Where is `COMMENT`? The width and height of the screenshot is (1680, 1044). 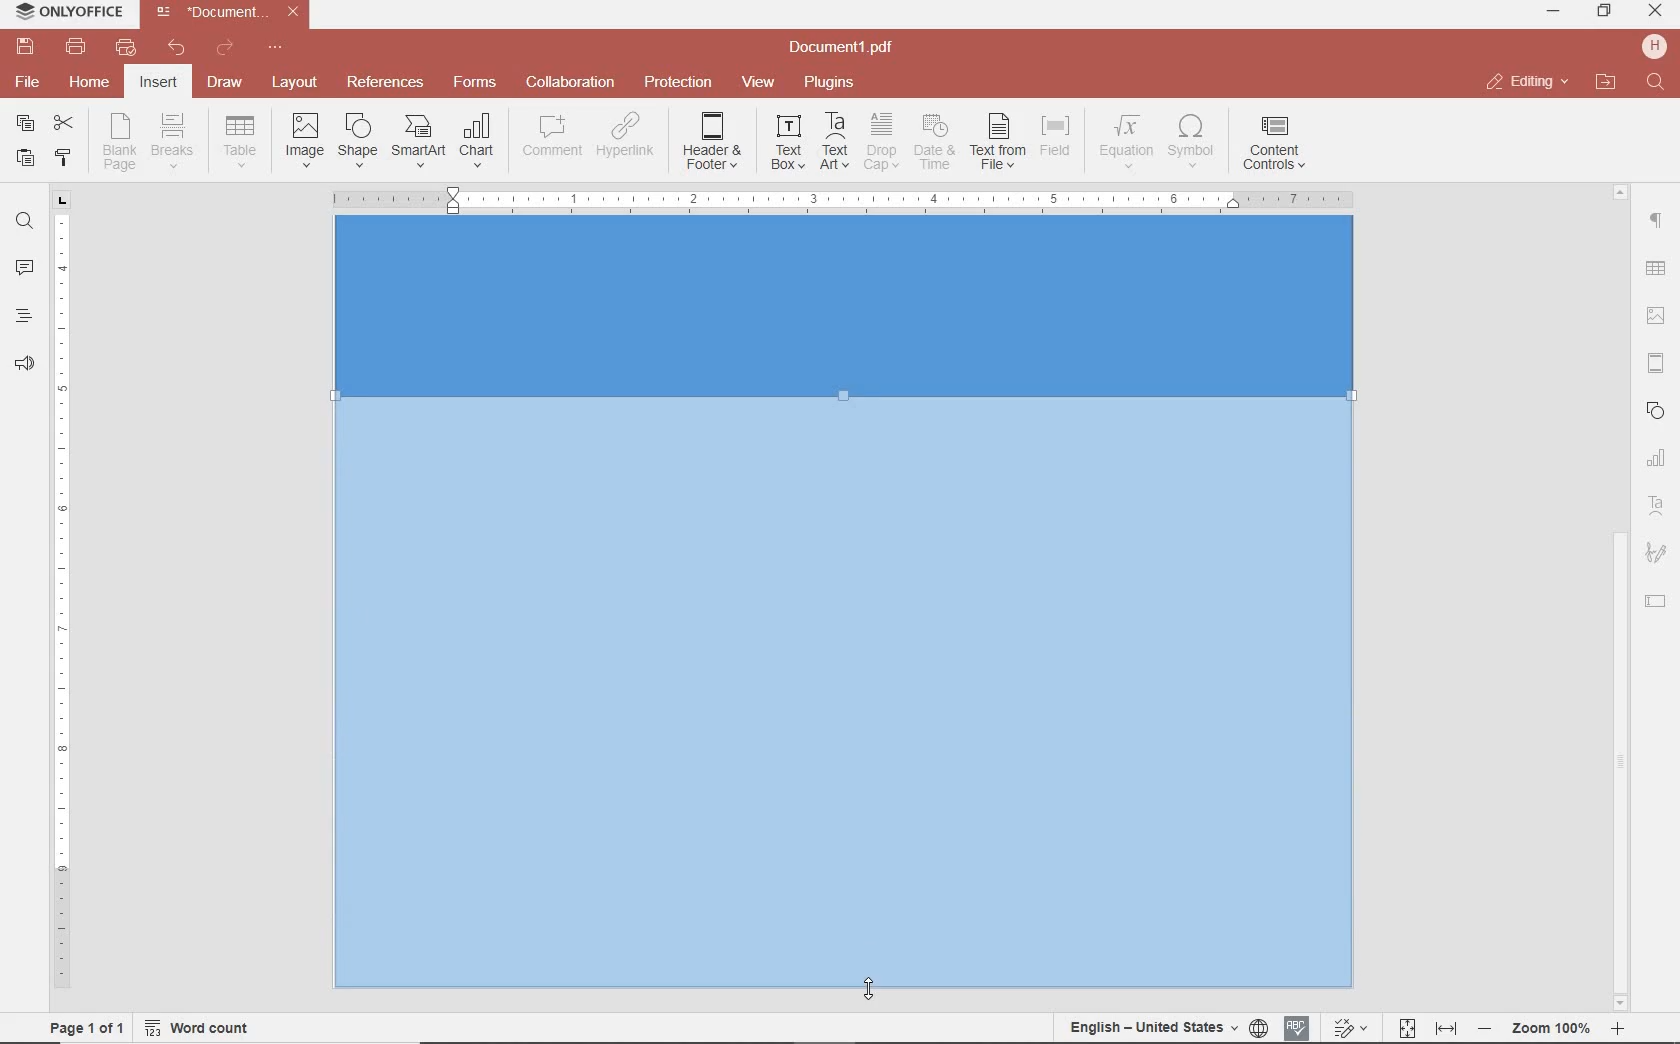
COMMENT is located at coordinates (554, 136).